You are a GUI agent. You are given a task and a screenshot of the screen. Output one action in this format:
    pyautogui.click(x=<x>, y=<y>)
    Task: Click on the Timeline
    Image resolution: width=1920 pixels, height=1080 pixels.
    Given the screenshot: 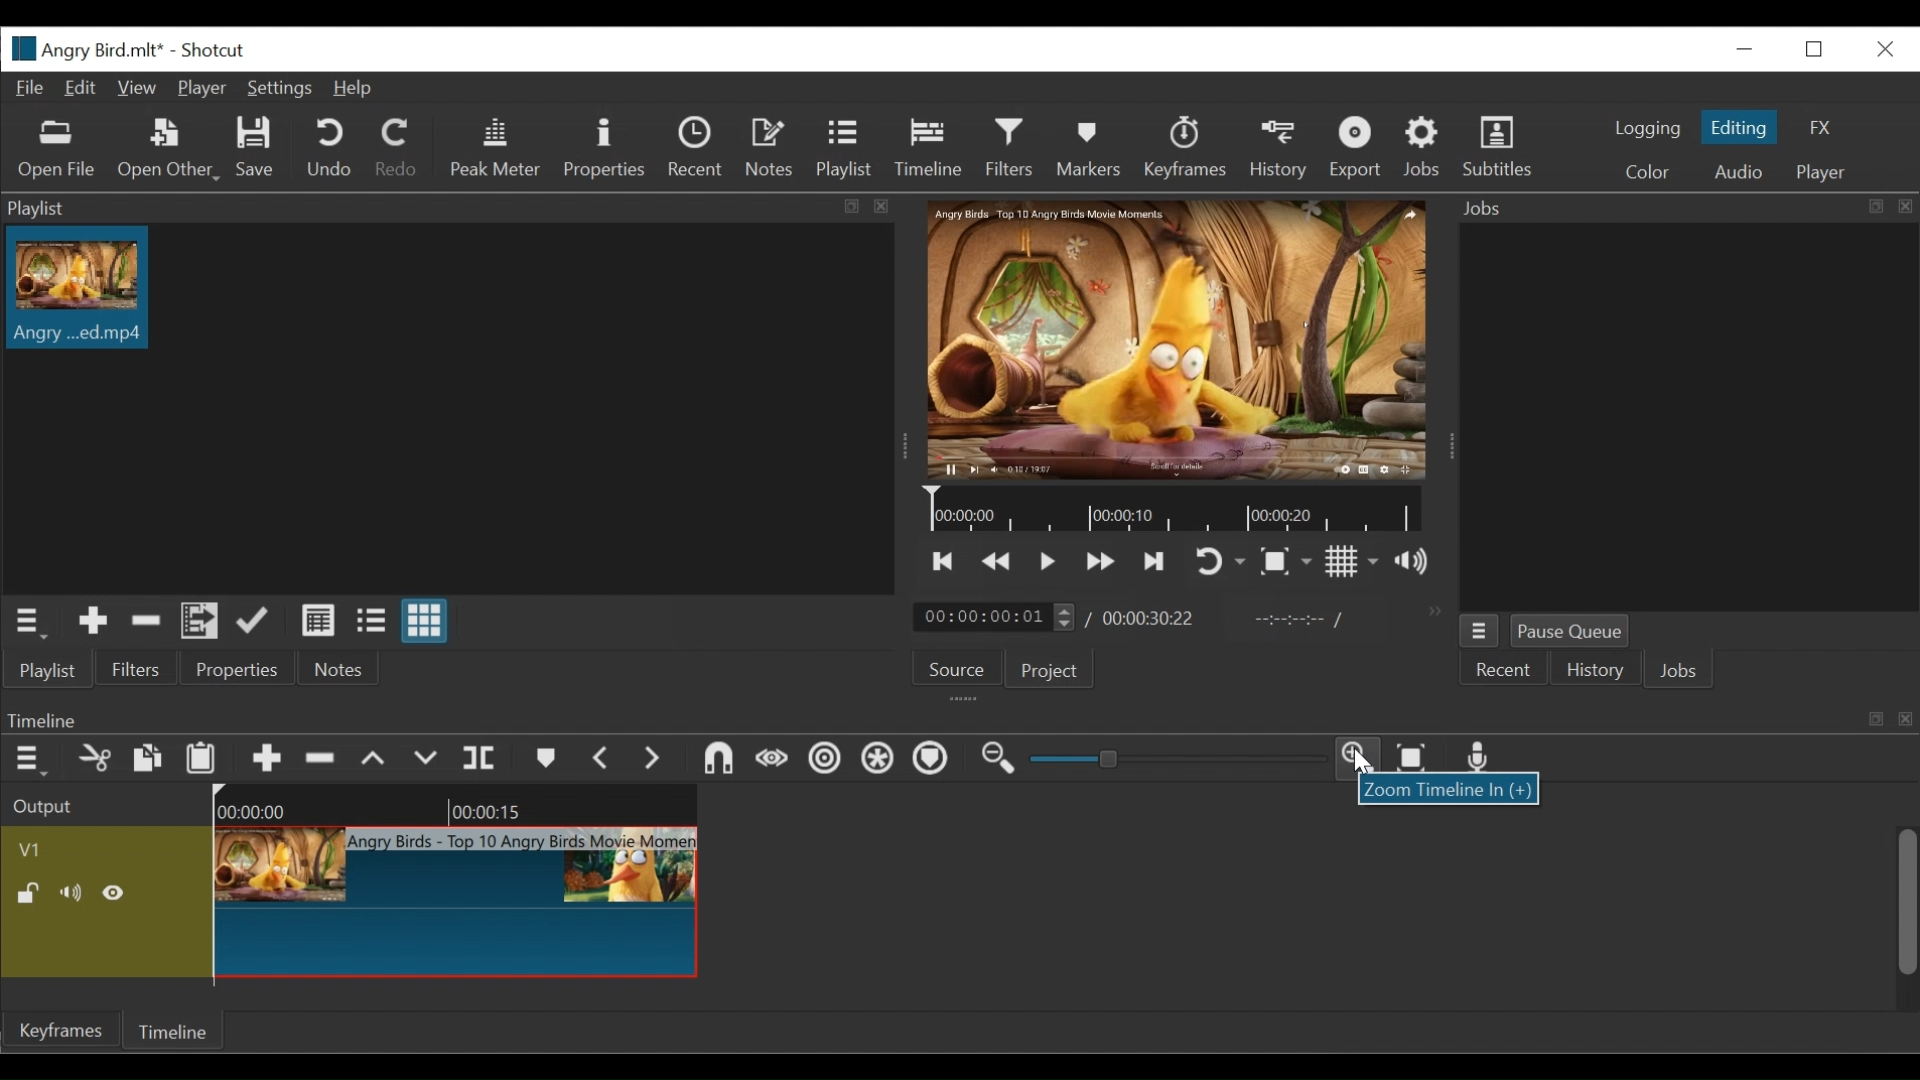 What is the action you would take?
    pyautogui.click(x=928, y=149)
    